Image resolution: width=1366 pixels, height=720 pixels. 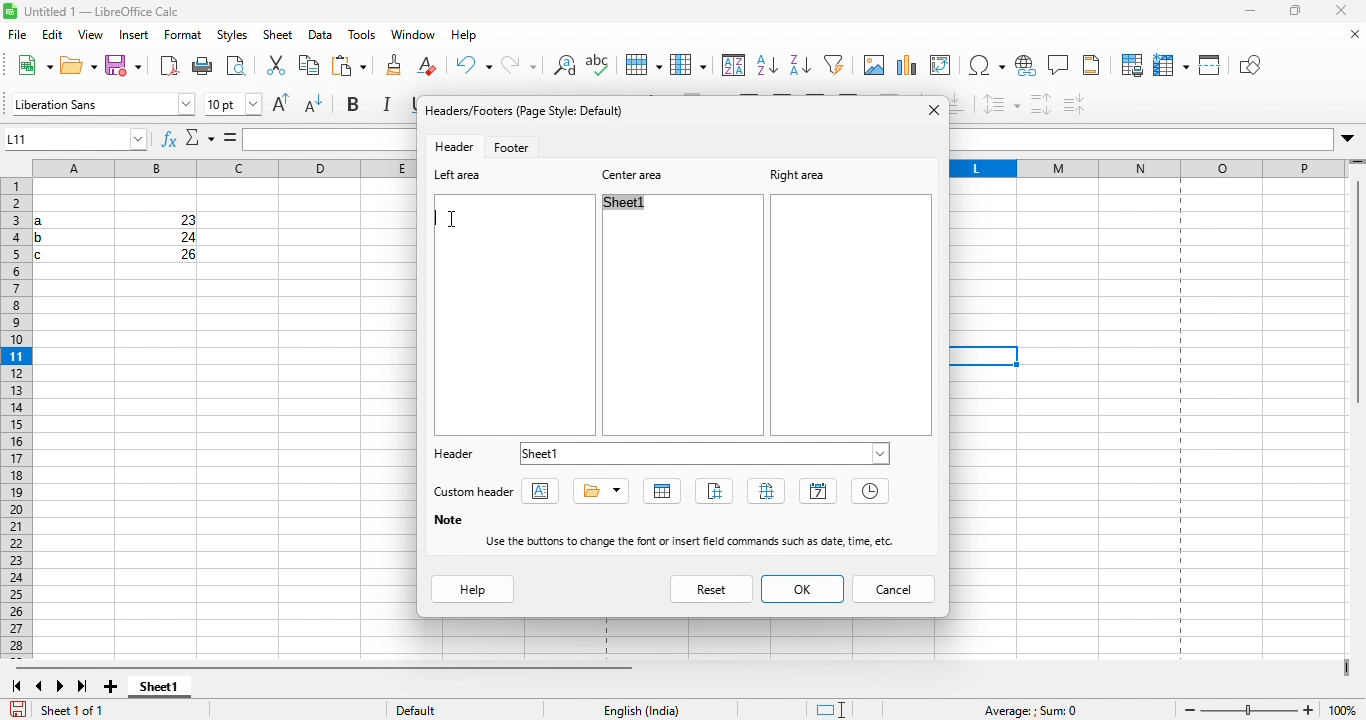 What do you see at coordinates (1296, 13) in the screenshot?
I see `maximize` at bounding box center [1296, 13].